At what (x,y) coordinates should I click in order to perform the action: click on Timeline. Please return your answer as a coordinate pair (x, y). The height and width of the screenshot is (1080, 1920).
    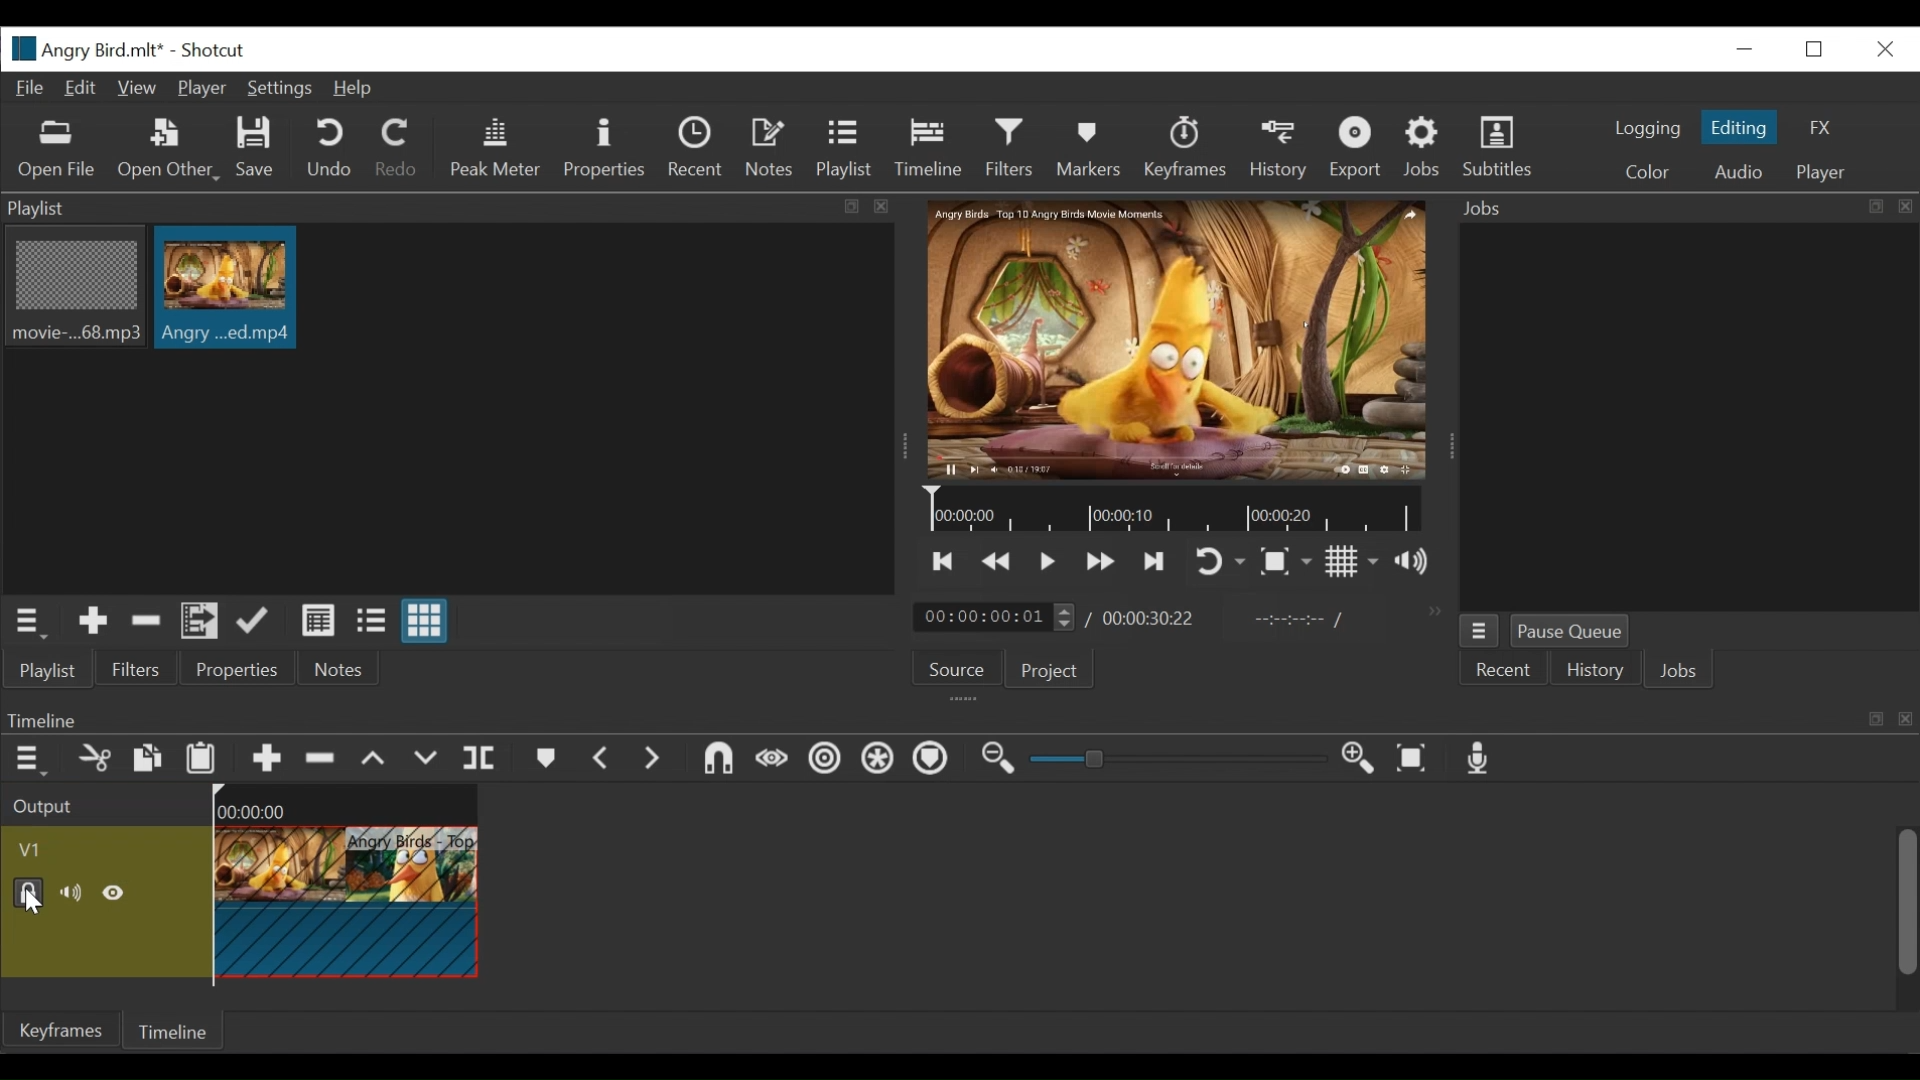
    Looking at the image, I should click on (959, 716).